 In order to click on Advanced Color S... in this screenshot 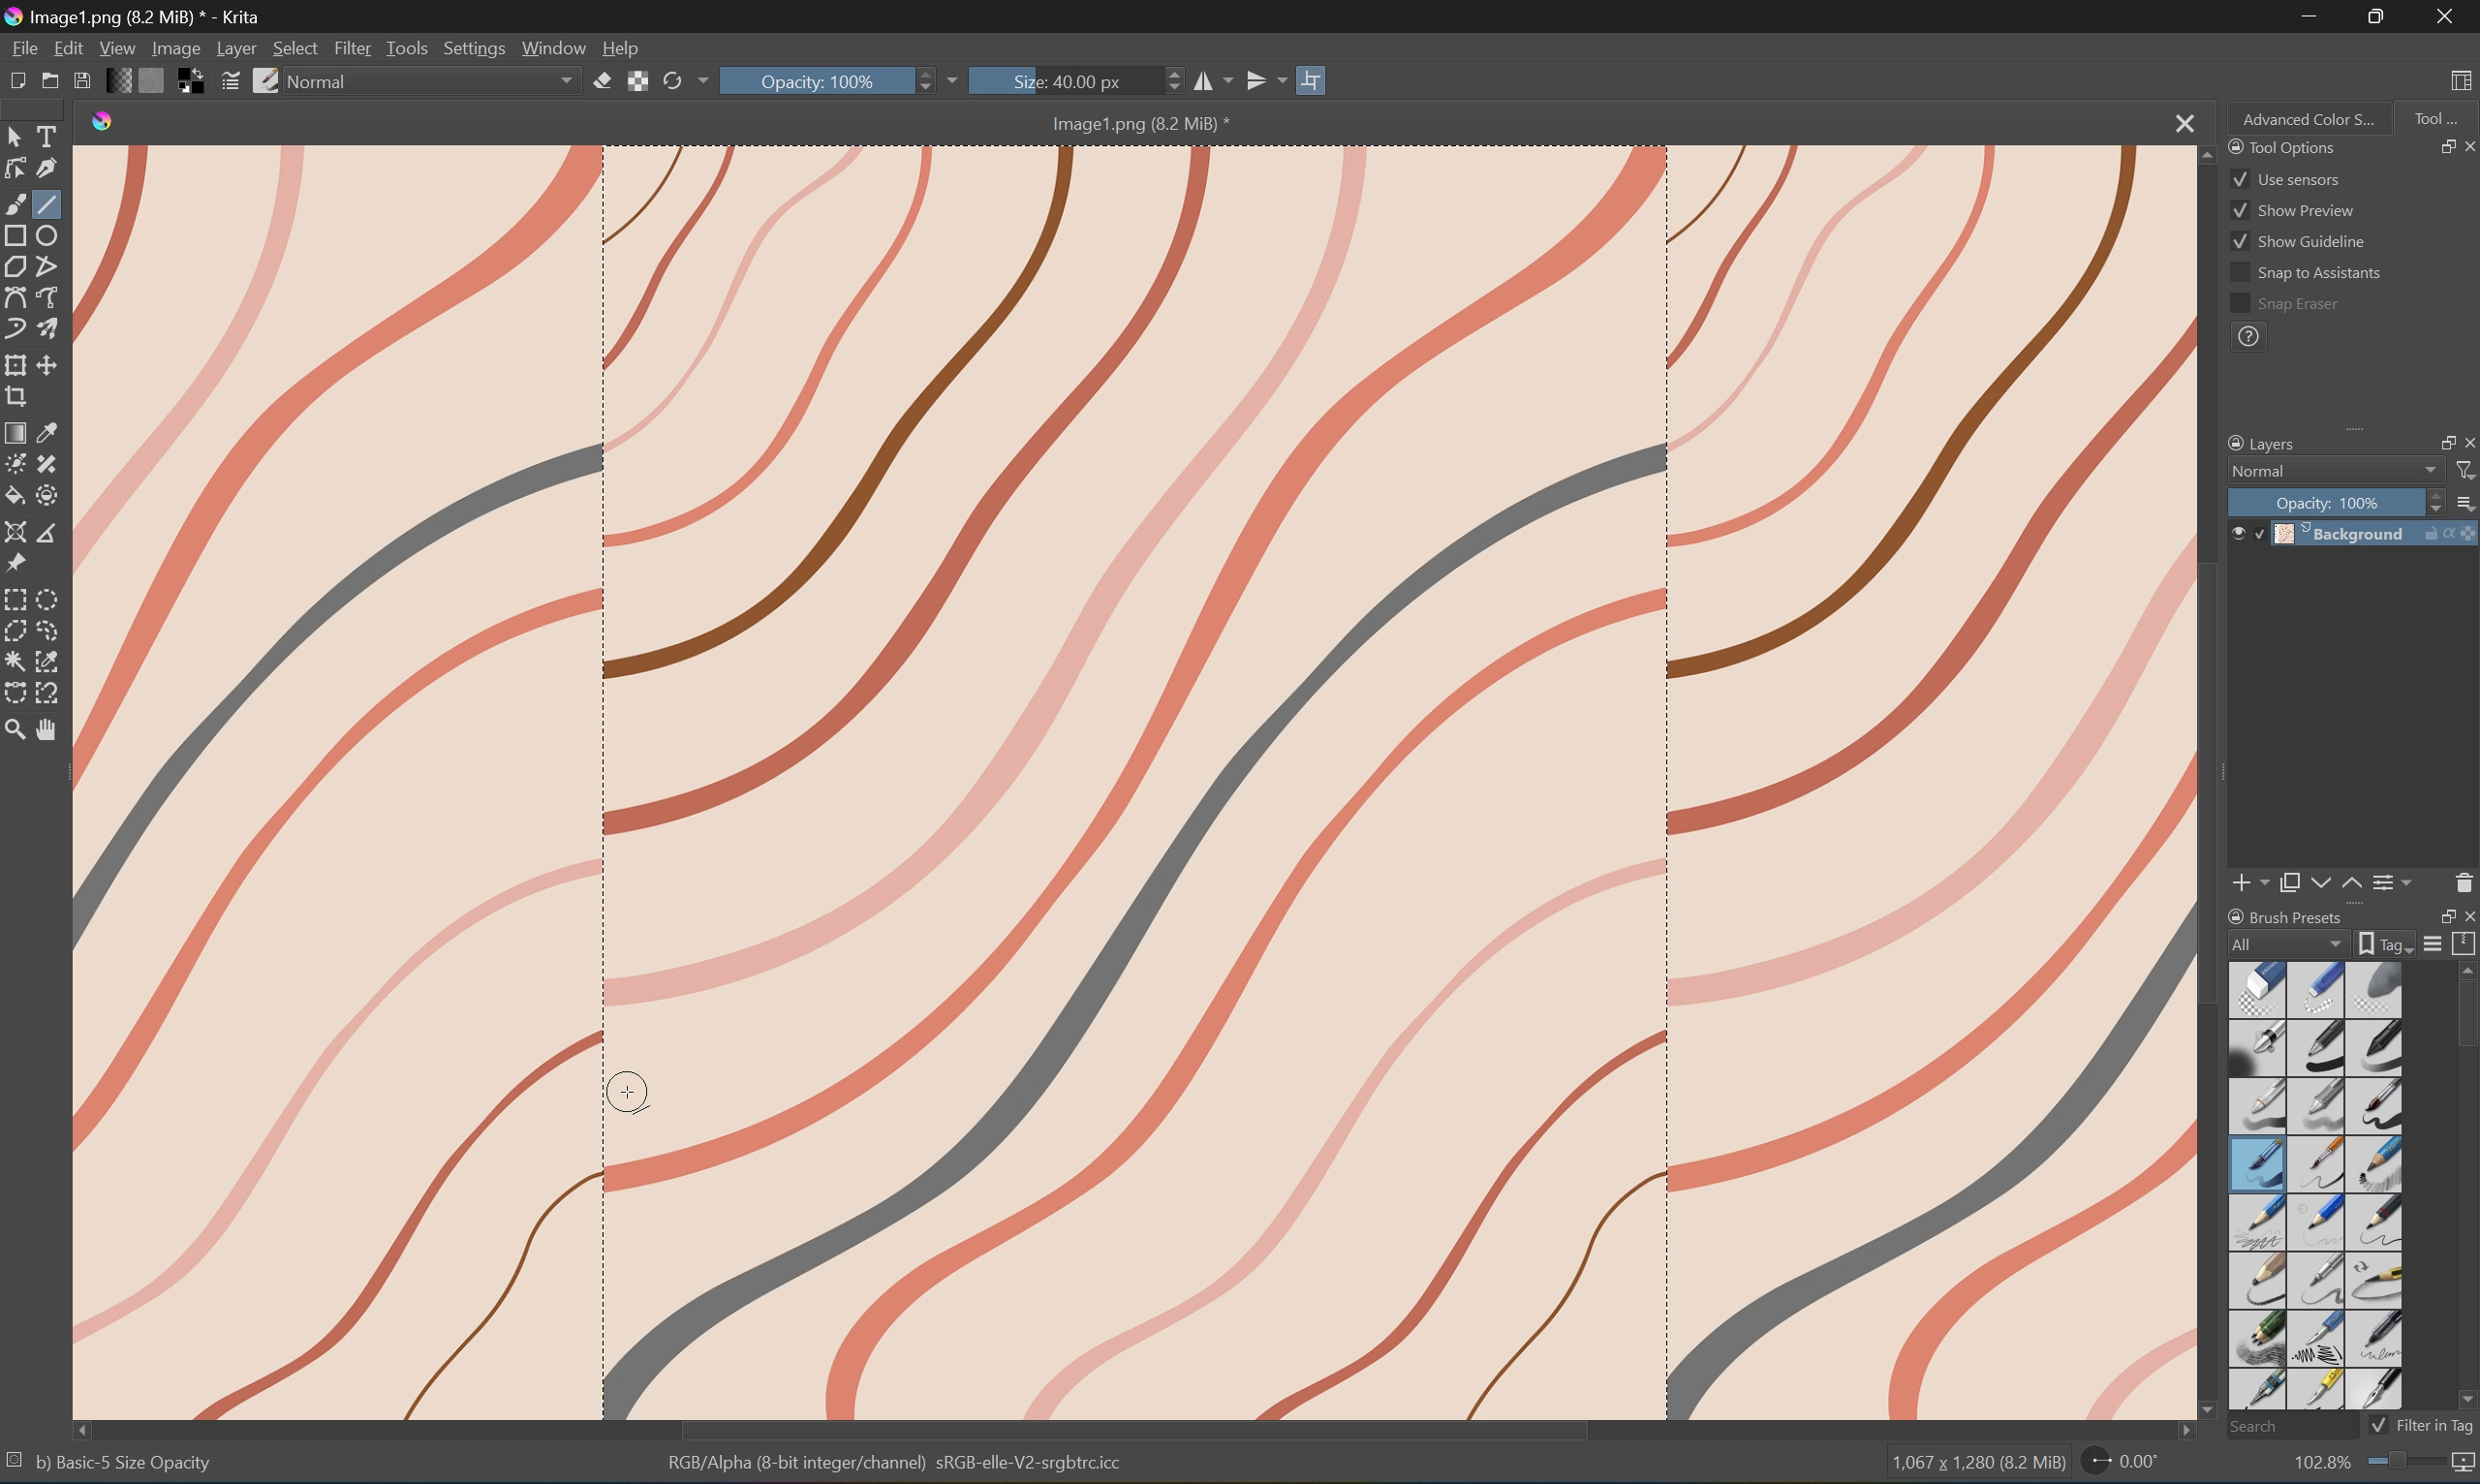, I will do `click(2311, 120)`.